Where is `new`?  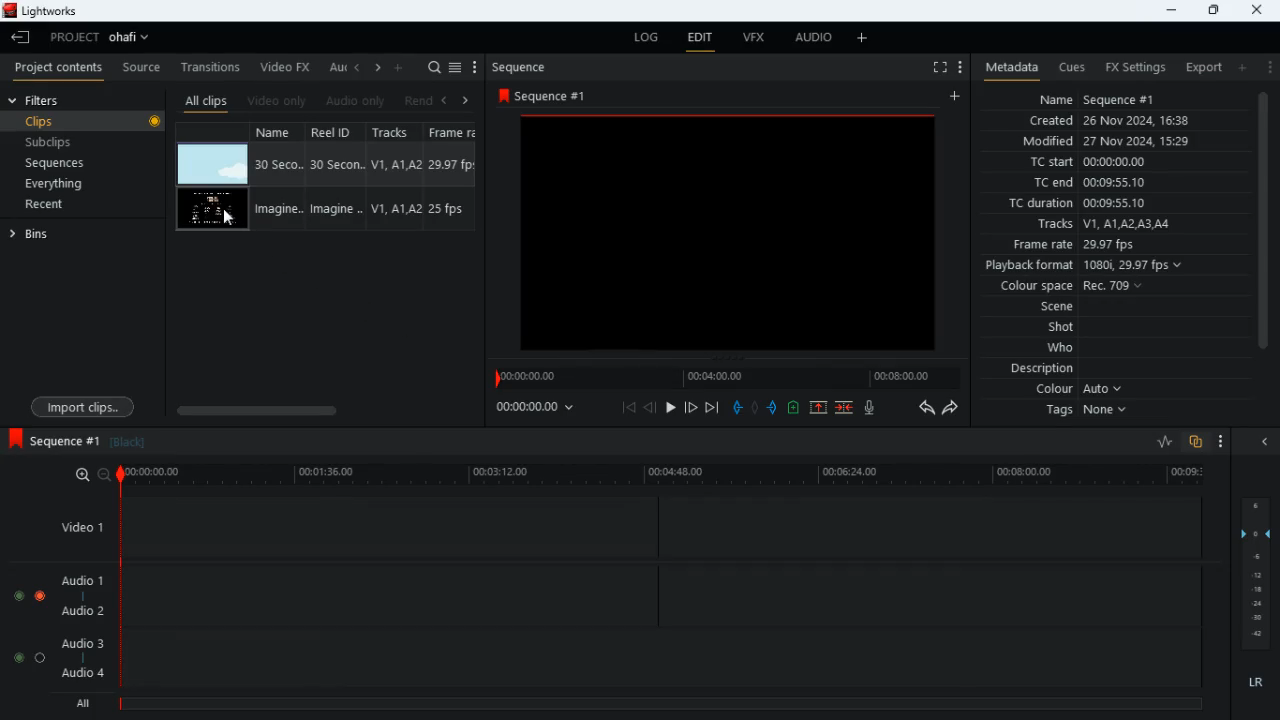 new is located at coordinates (796, 410).